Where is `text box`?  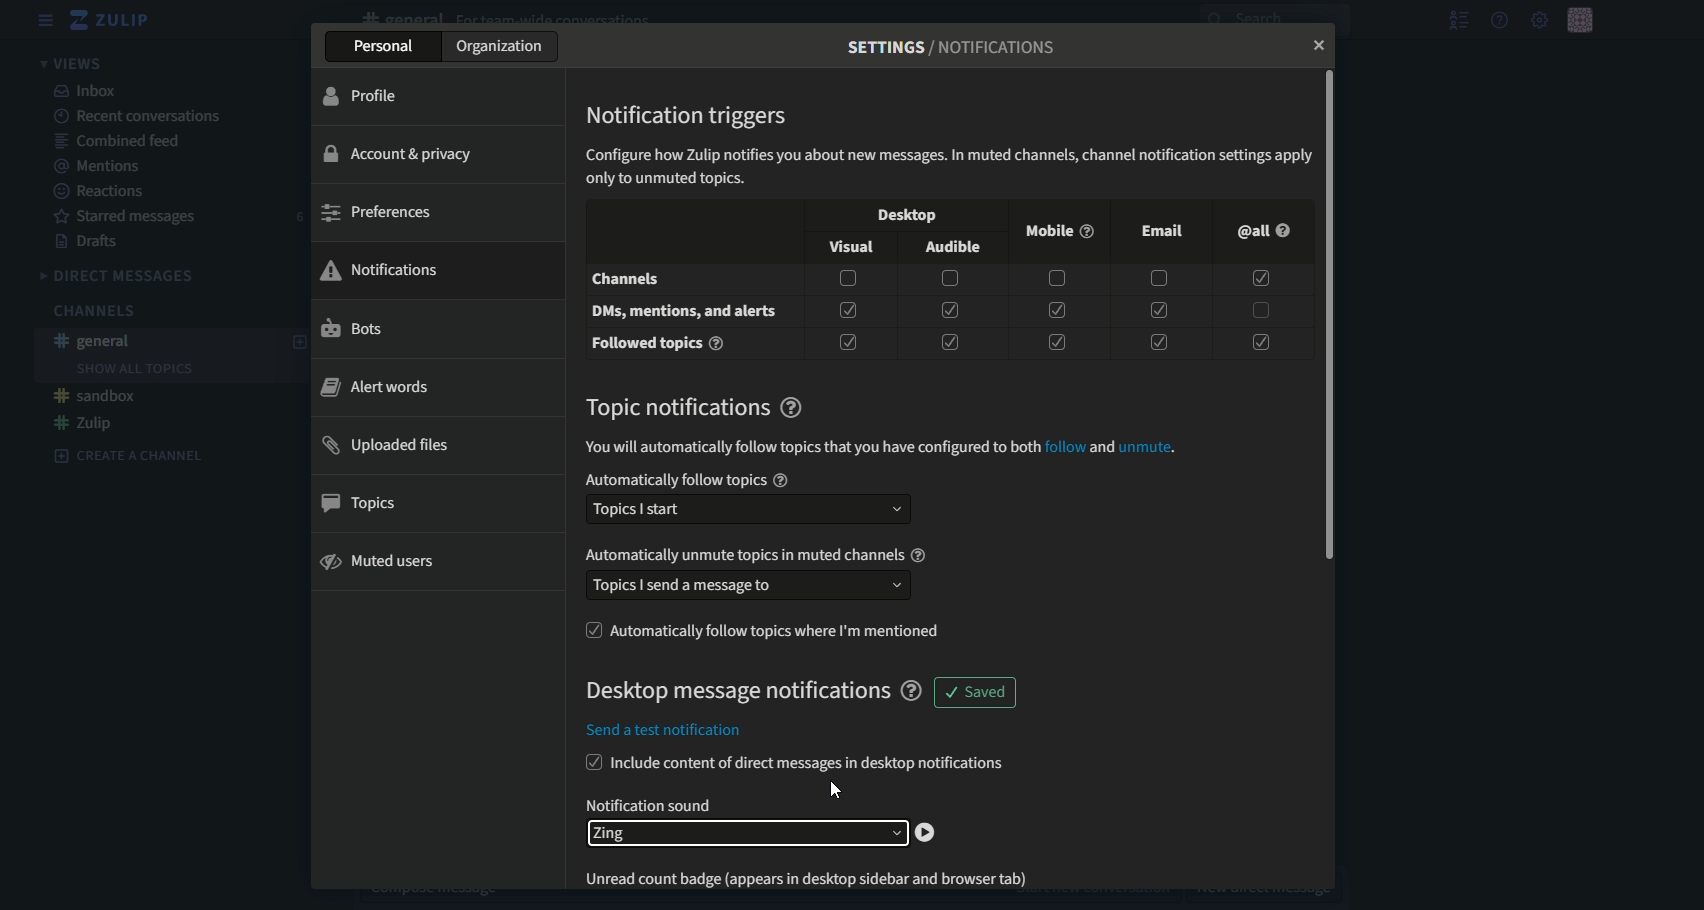 text box is located at coordinates (747, 510).